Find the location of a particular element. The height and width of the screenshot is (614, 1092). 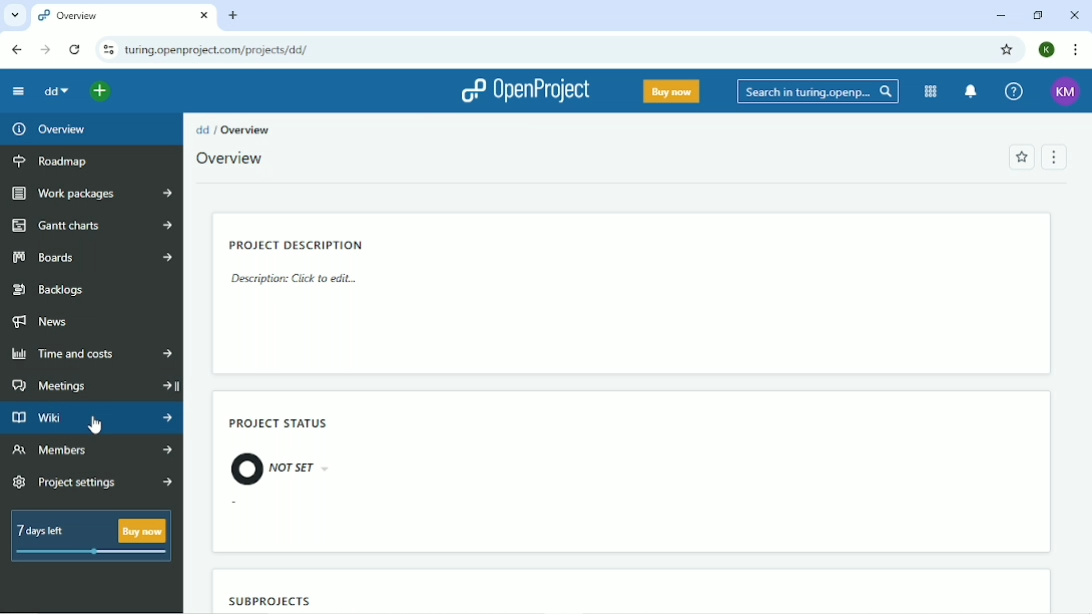

Subproject is located at coordinates (271, 598).